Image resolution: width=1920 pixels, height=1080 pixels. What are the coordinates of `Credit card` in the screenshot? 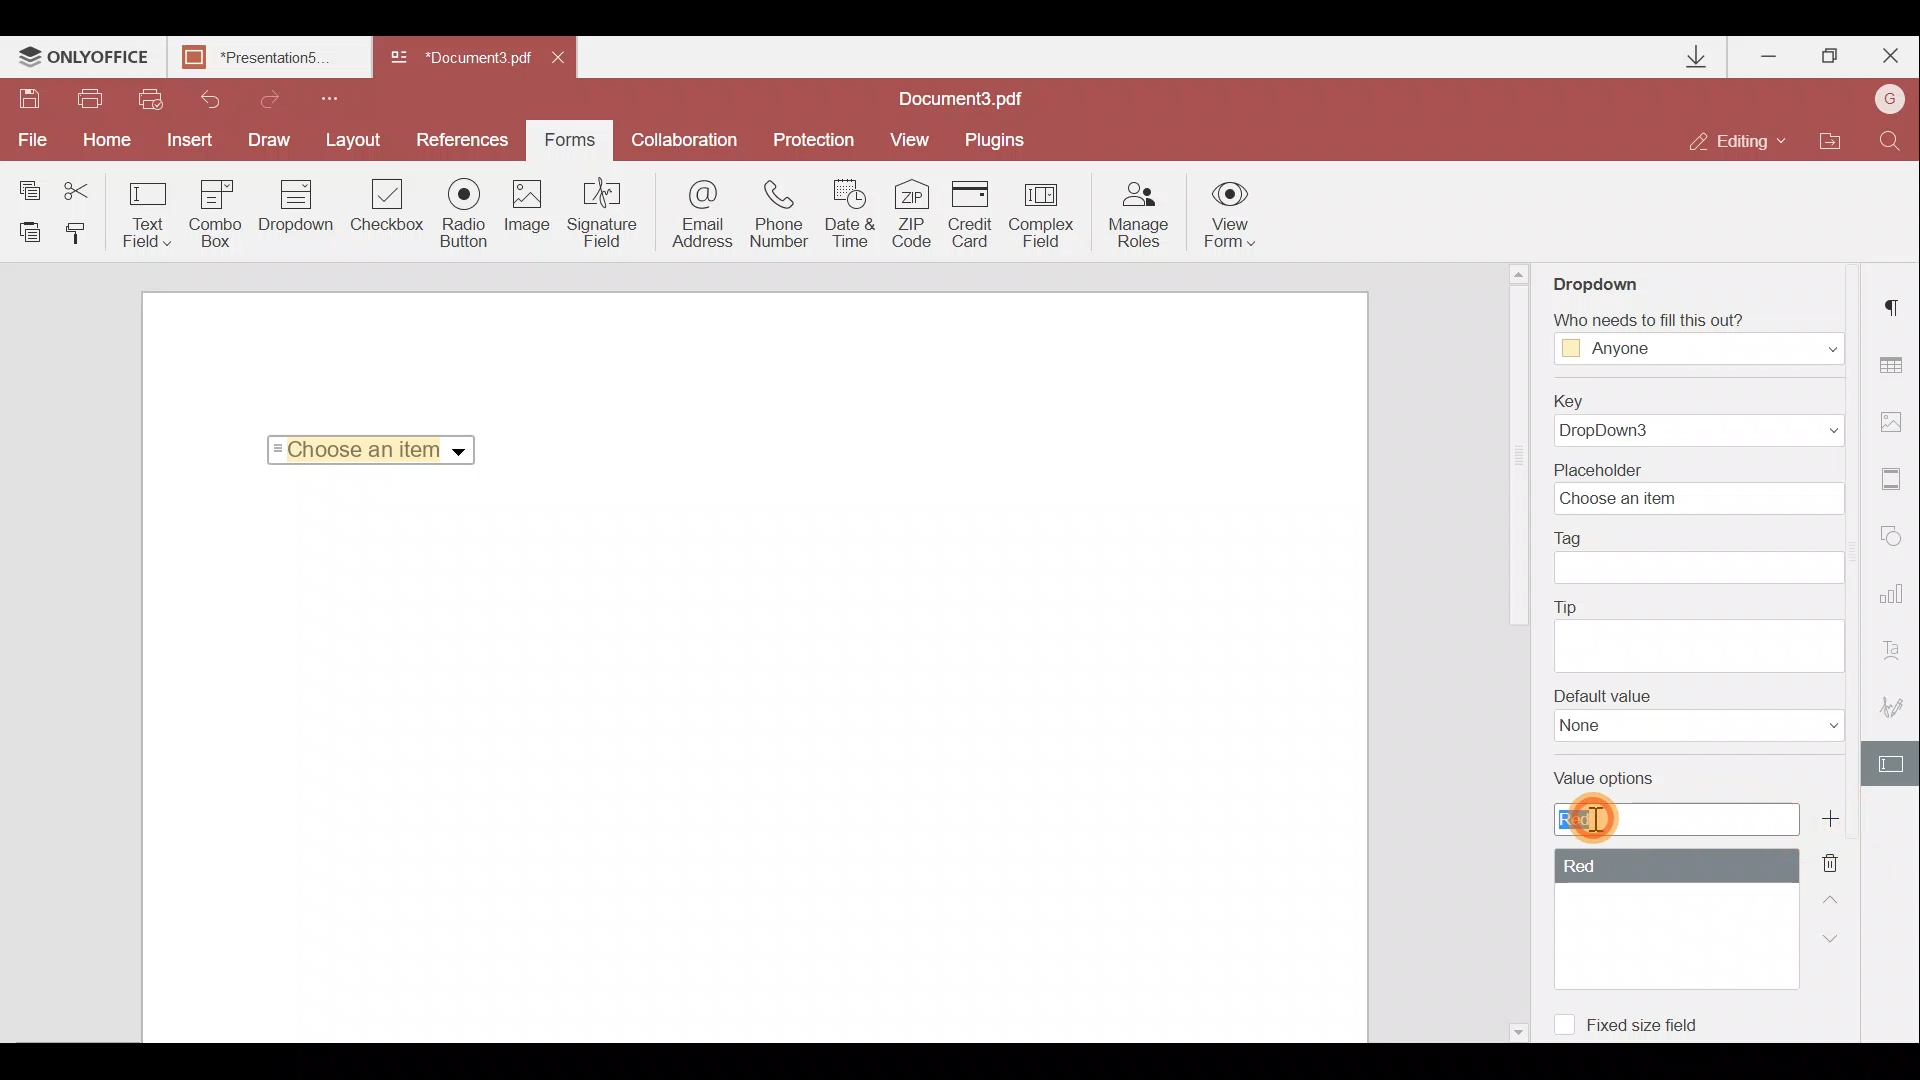 It's located at (973, 212).